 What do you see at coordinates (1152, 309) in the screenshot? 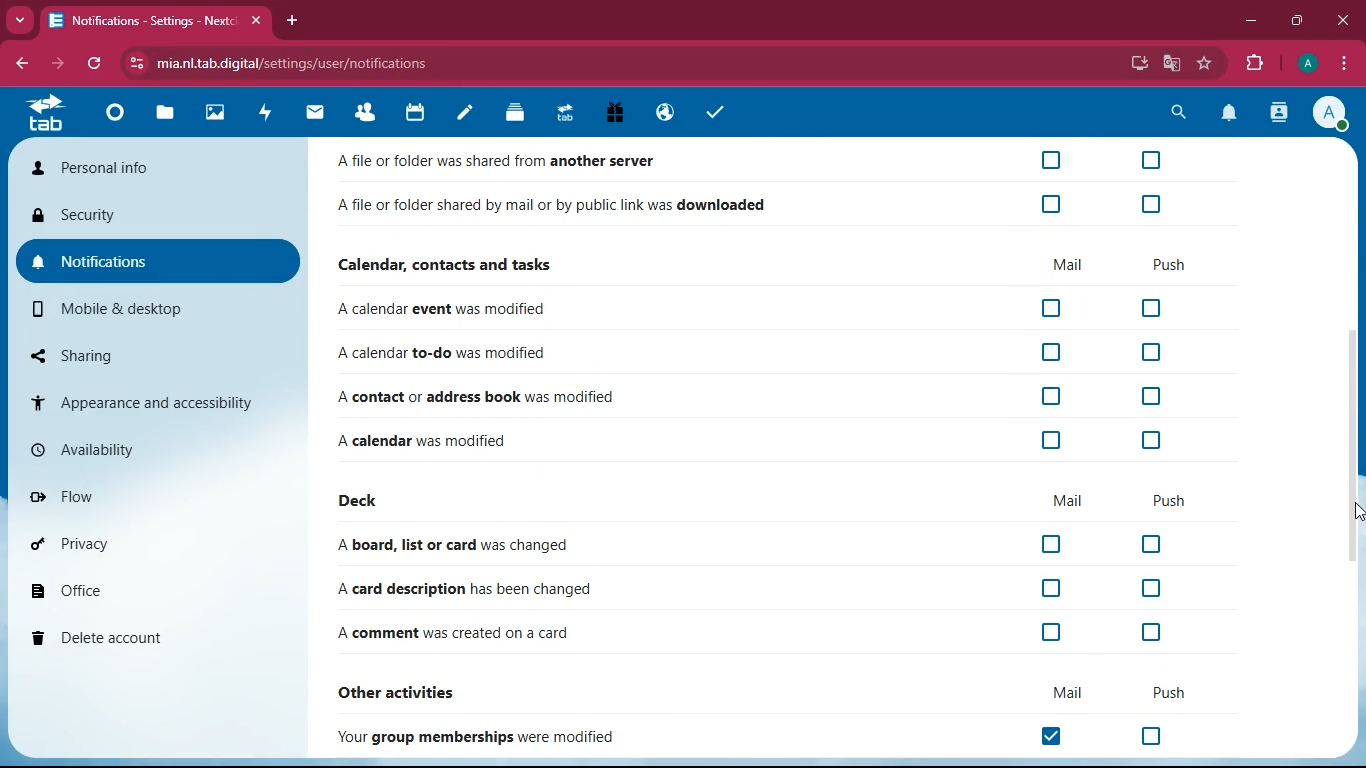
I see `off` at bounding box center [1152, 309].